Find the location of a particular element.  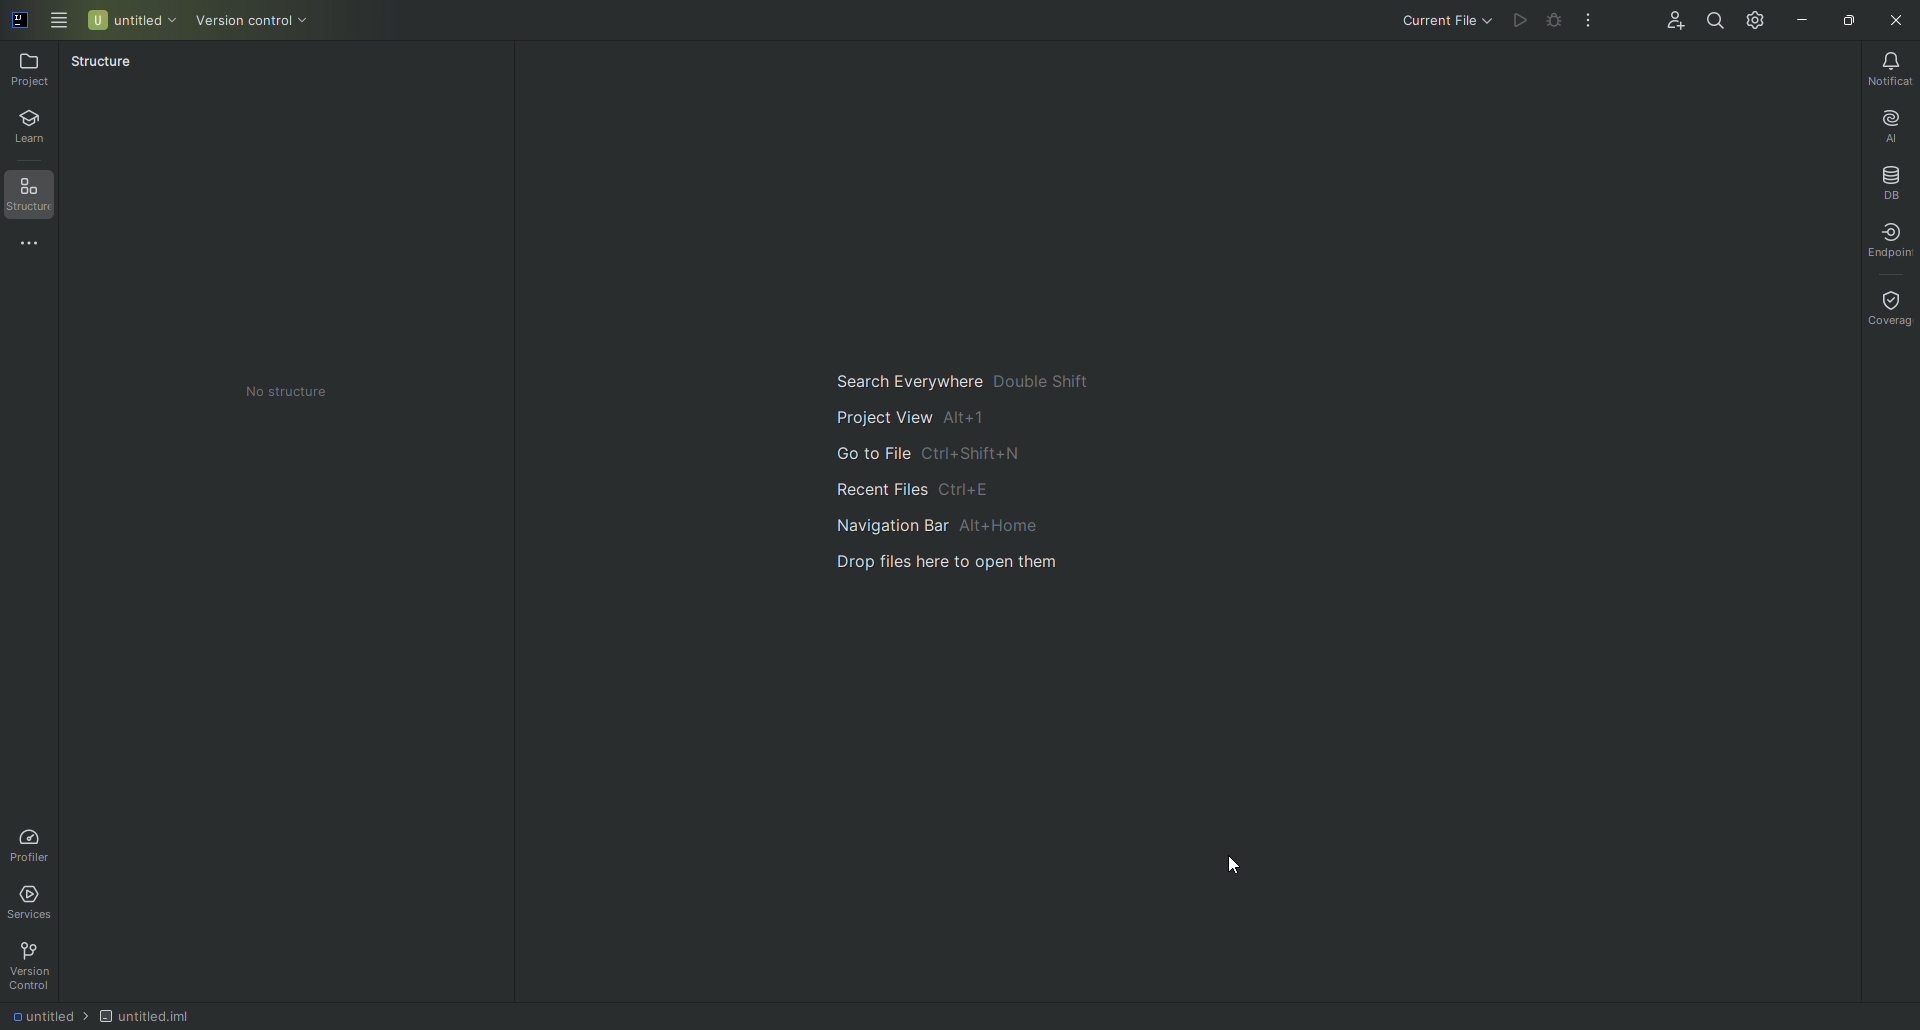

Profiler is located at coordinates (33, 843).